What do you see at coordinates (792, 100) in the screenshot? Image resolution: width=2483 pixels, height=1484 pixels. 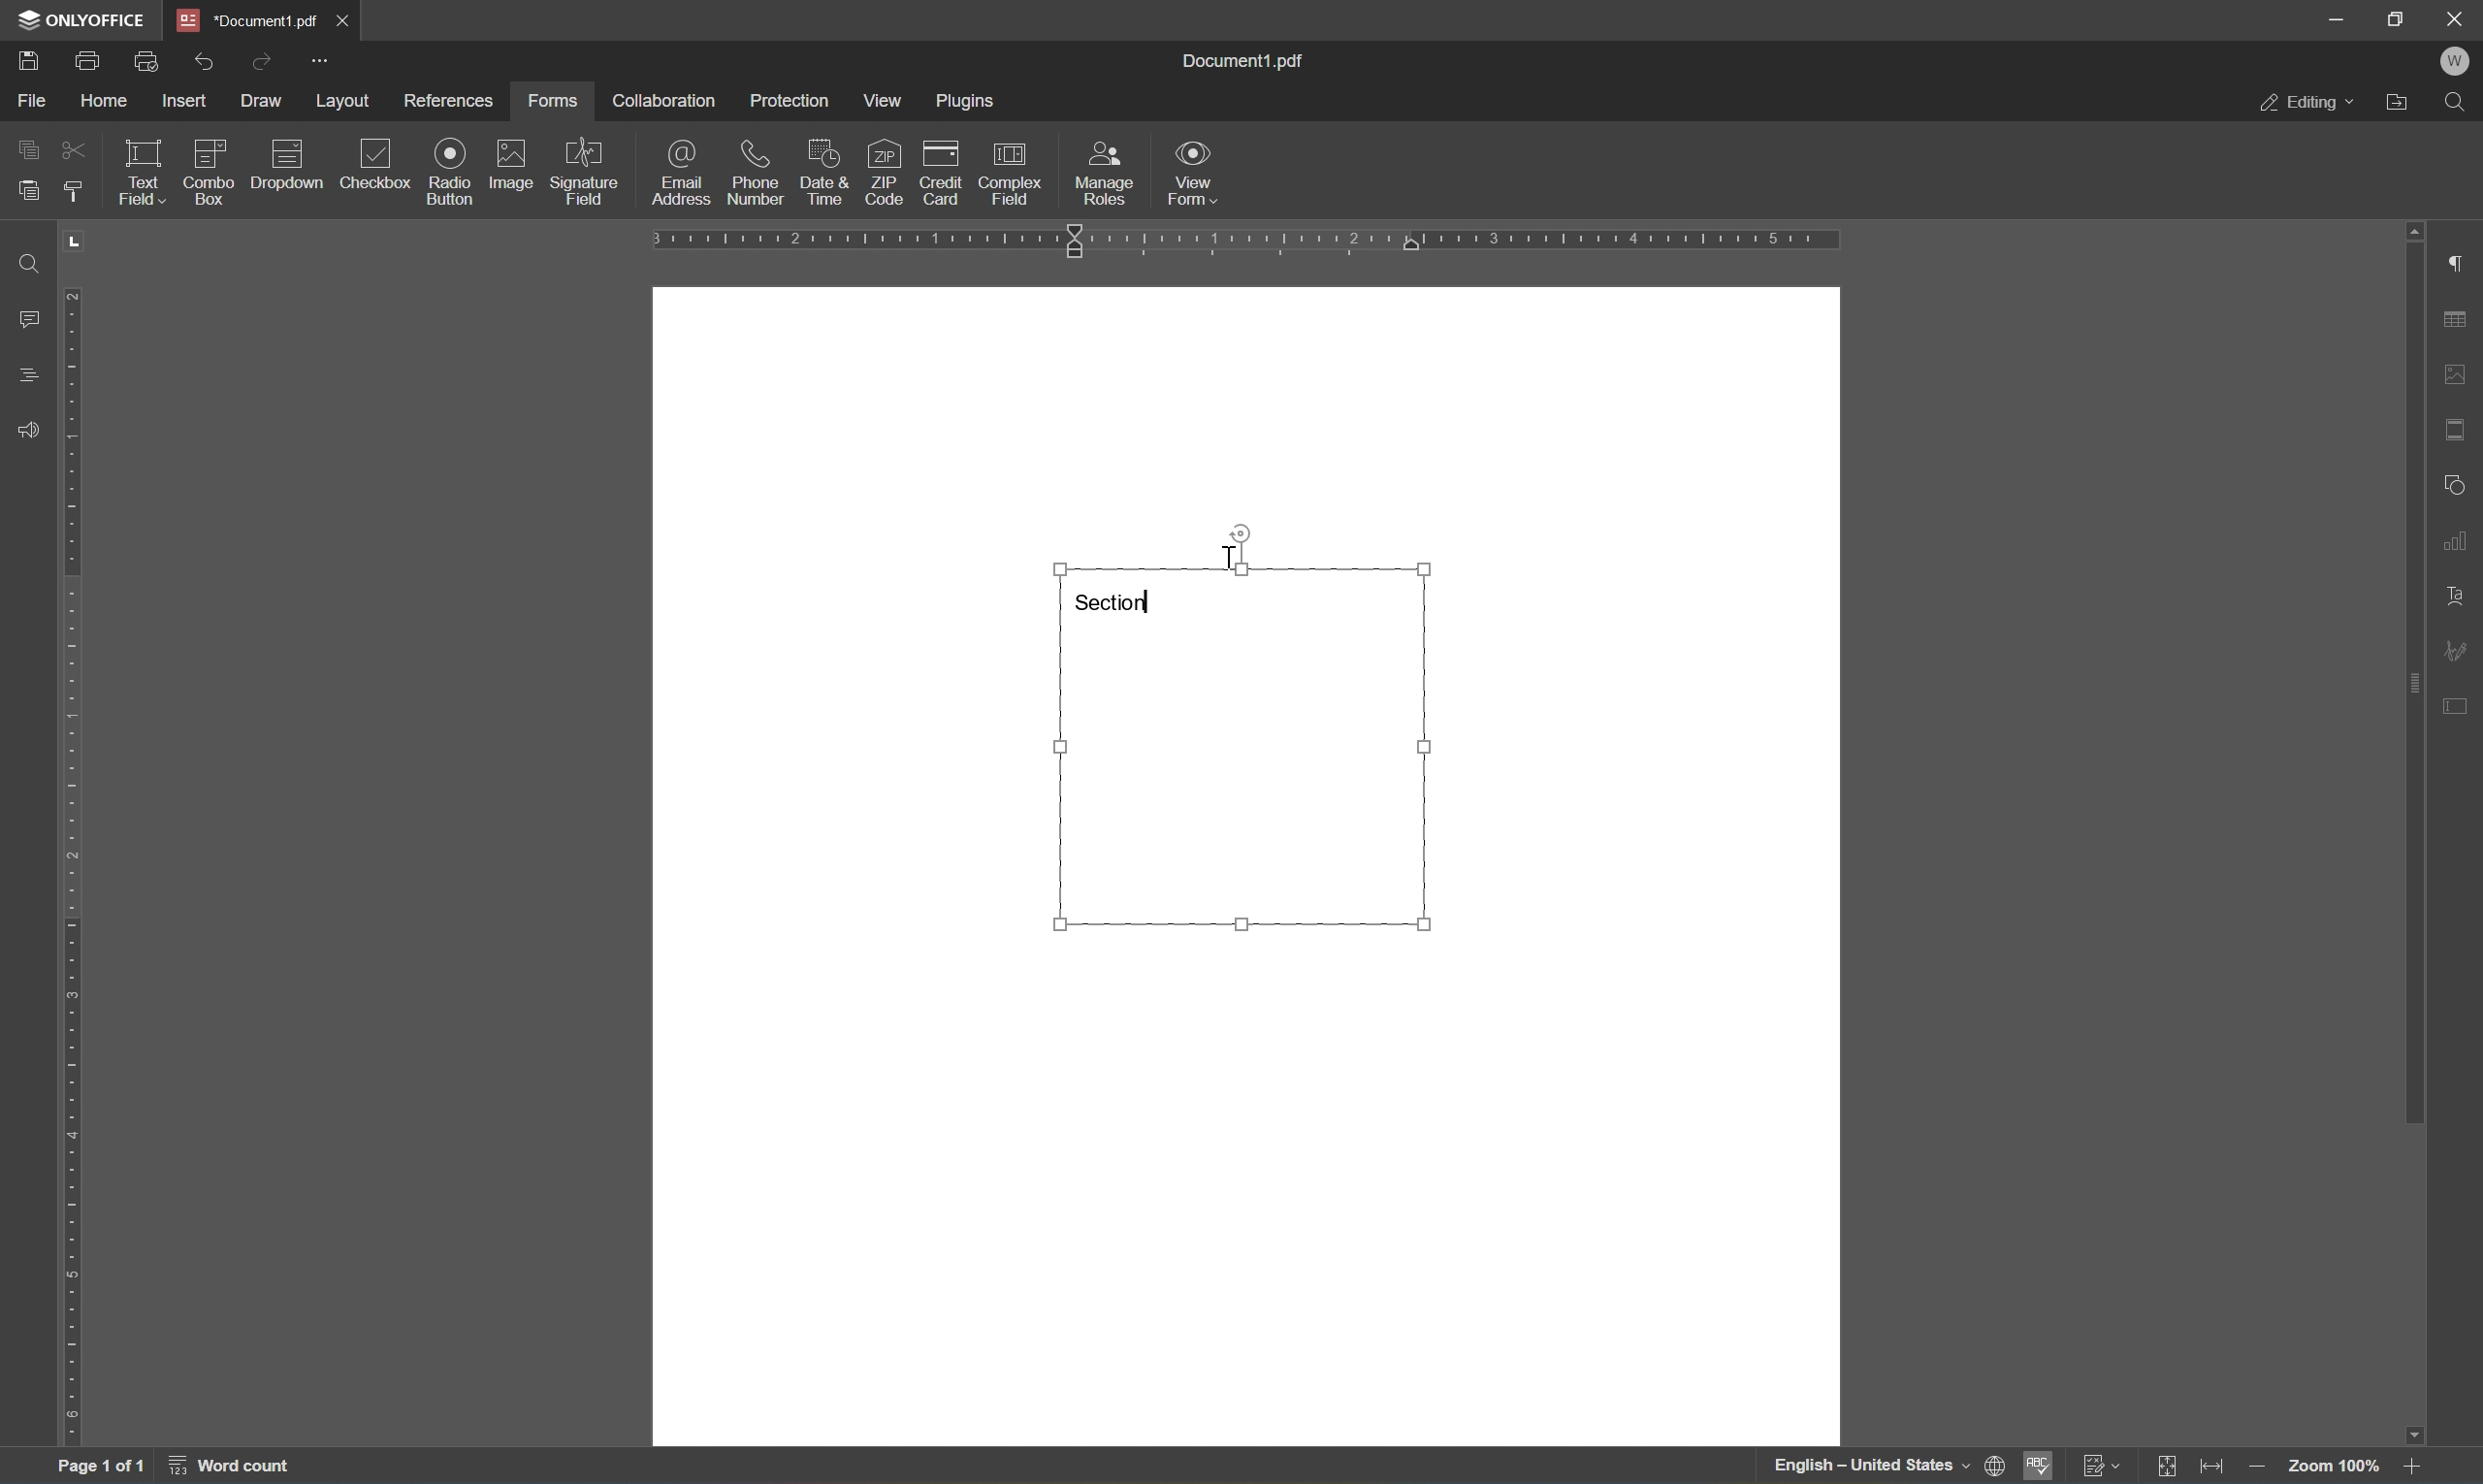 I see `protection` at bounding box center [792, 100].